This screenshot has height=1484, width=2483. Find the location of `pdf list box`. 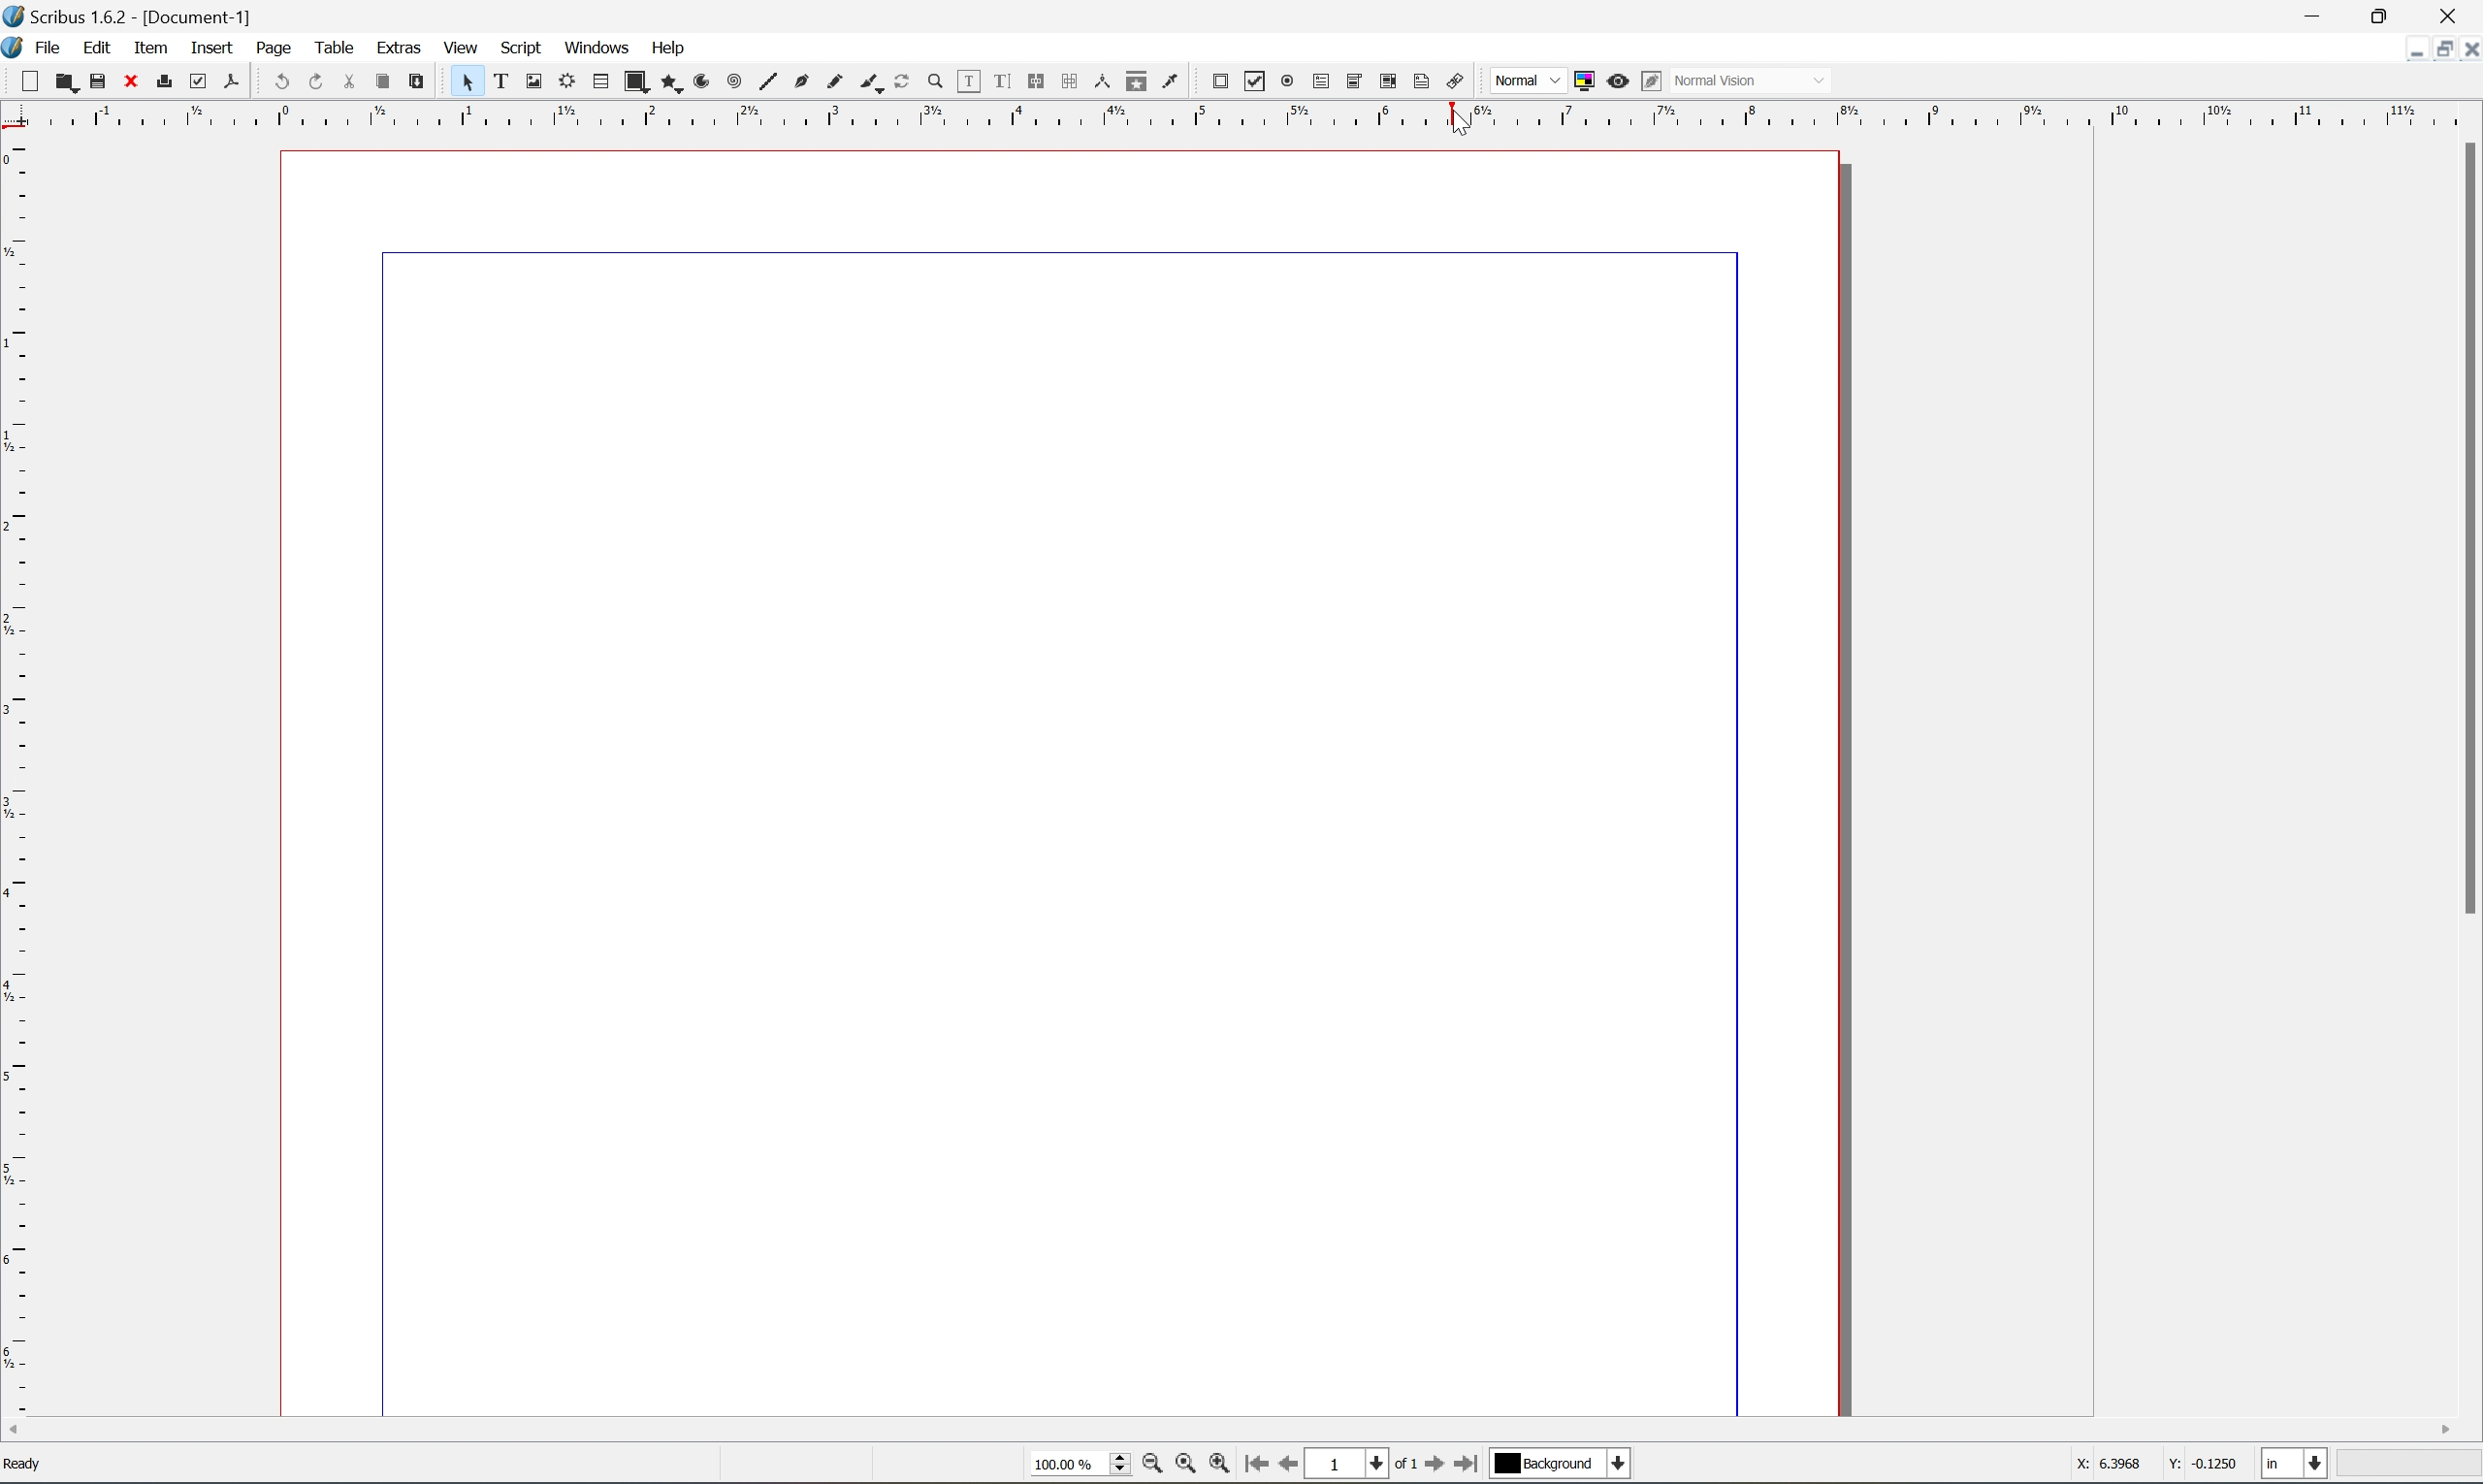

pdf list box is located at coordinates (1391, 82).